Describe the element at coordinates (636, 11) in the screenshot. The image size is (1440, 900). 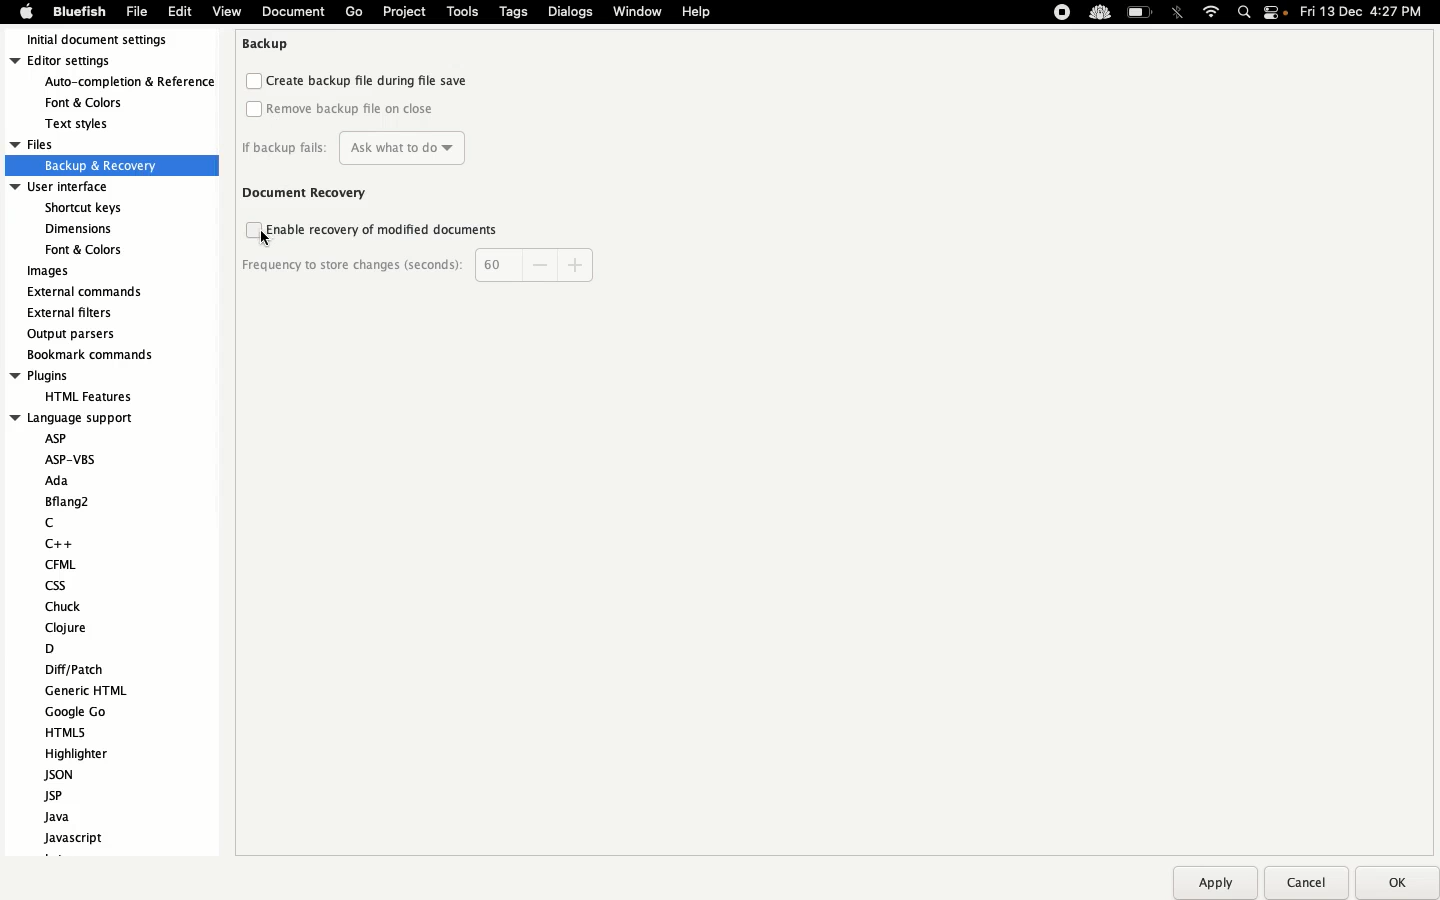
I see `Window` at that location.